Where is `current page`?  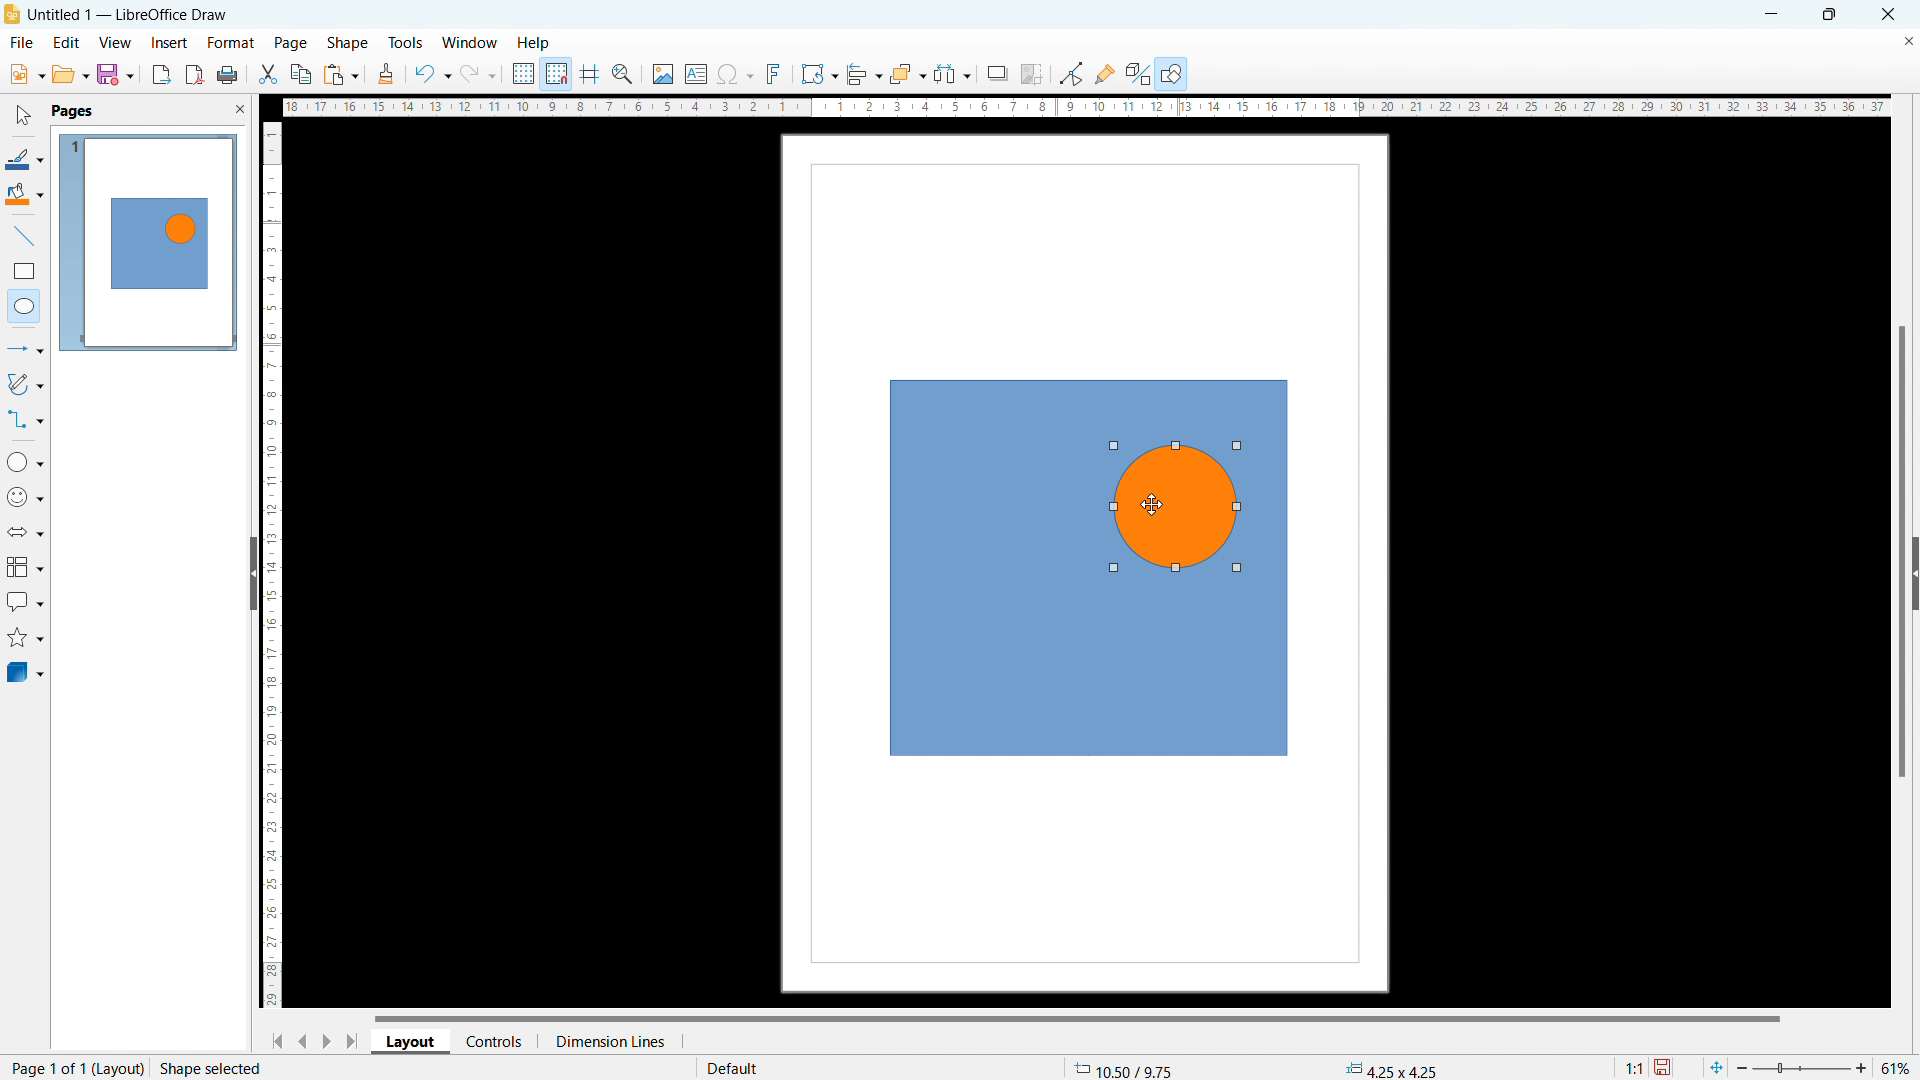
current page is located at coordinates (44, 1067).